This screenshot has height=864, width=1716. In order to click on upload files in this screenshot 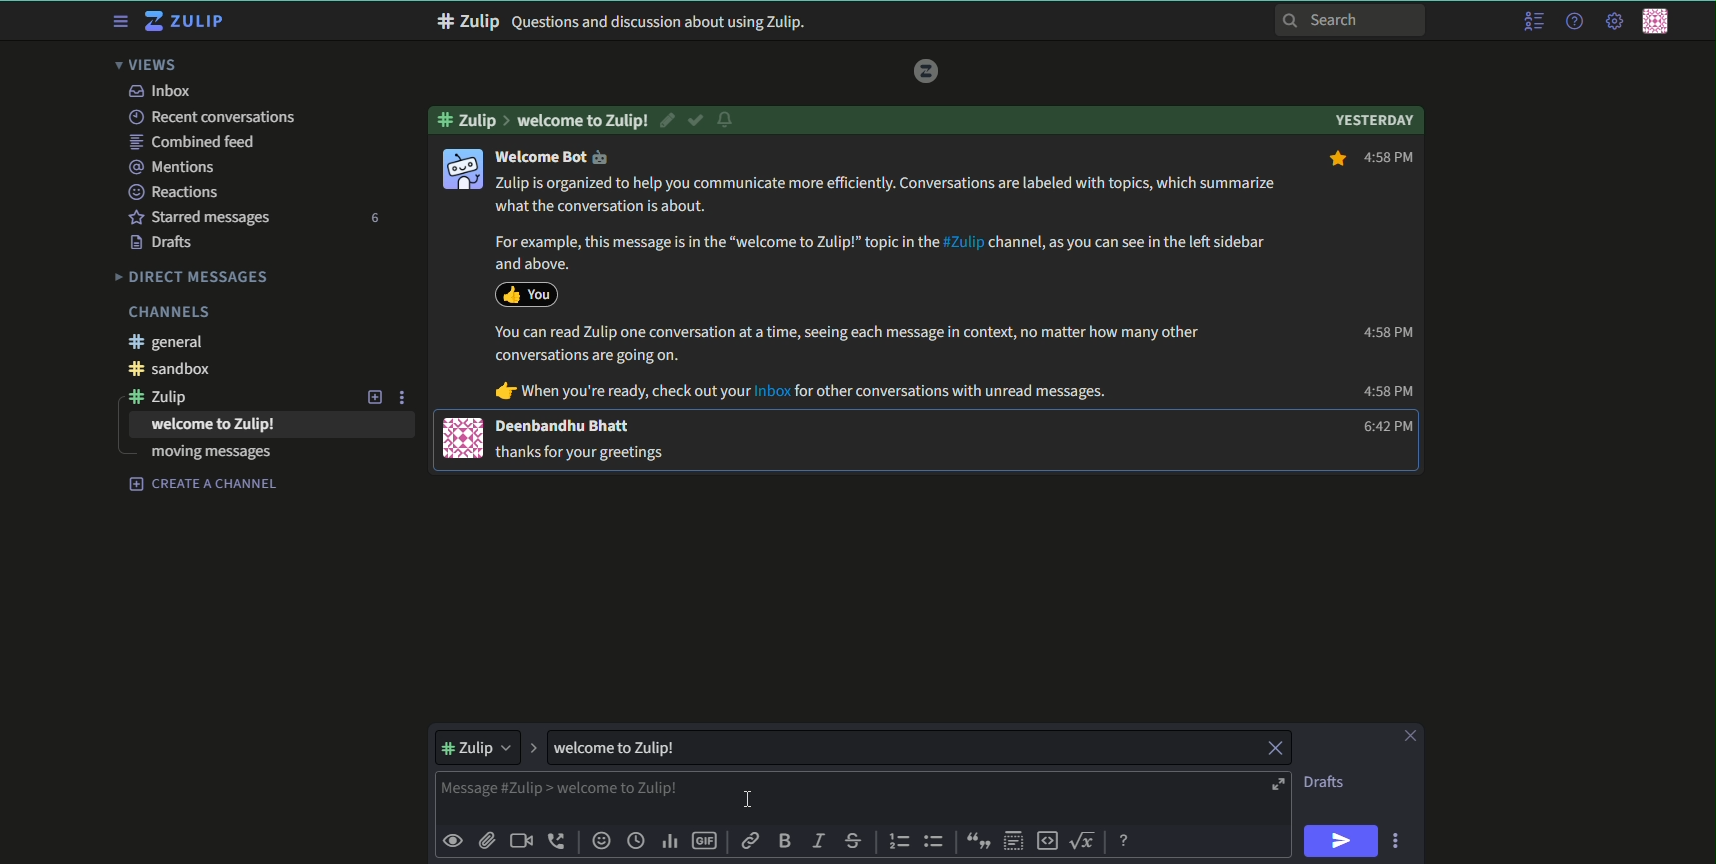, I will do `click(486, 839)`.